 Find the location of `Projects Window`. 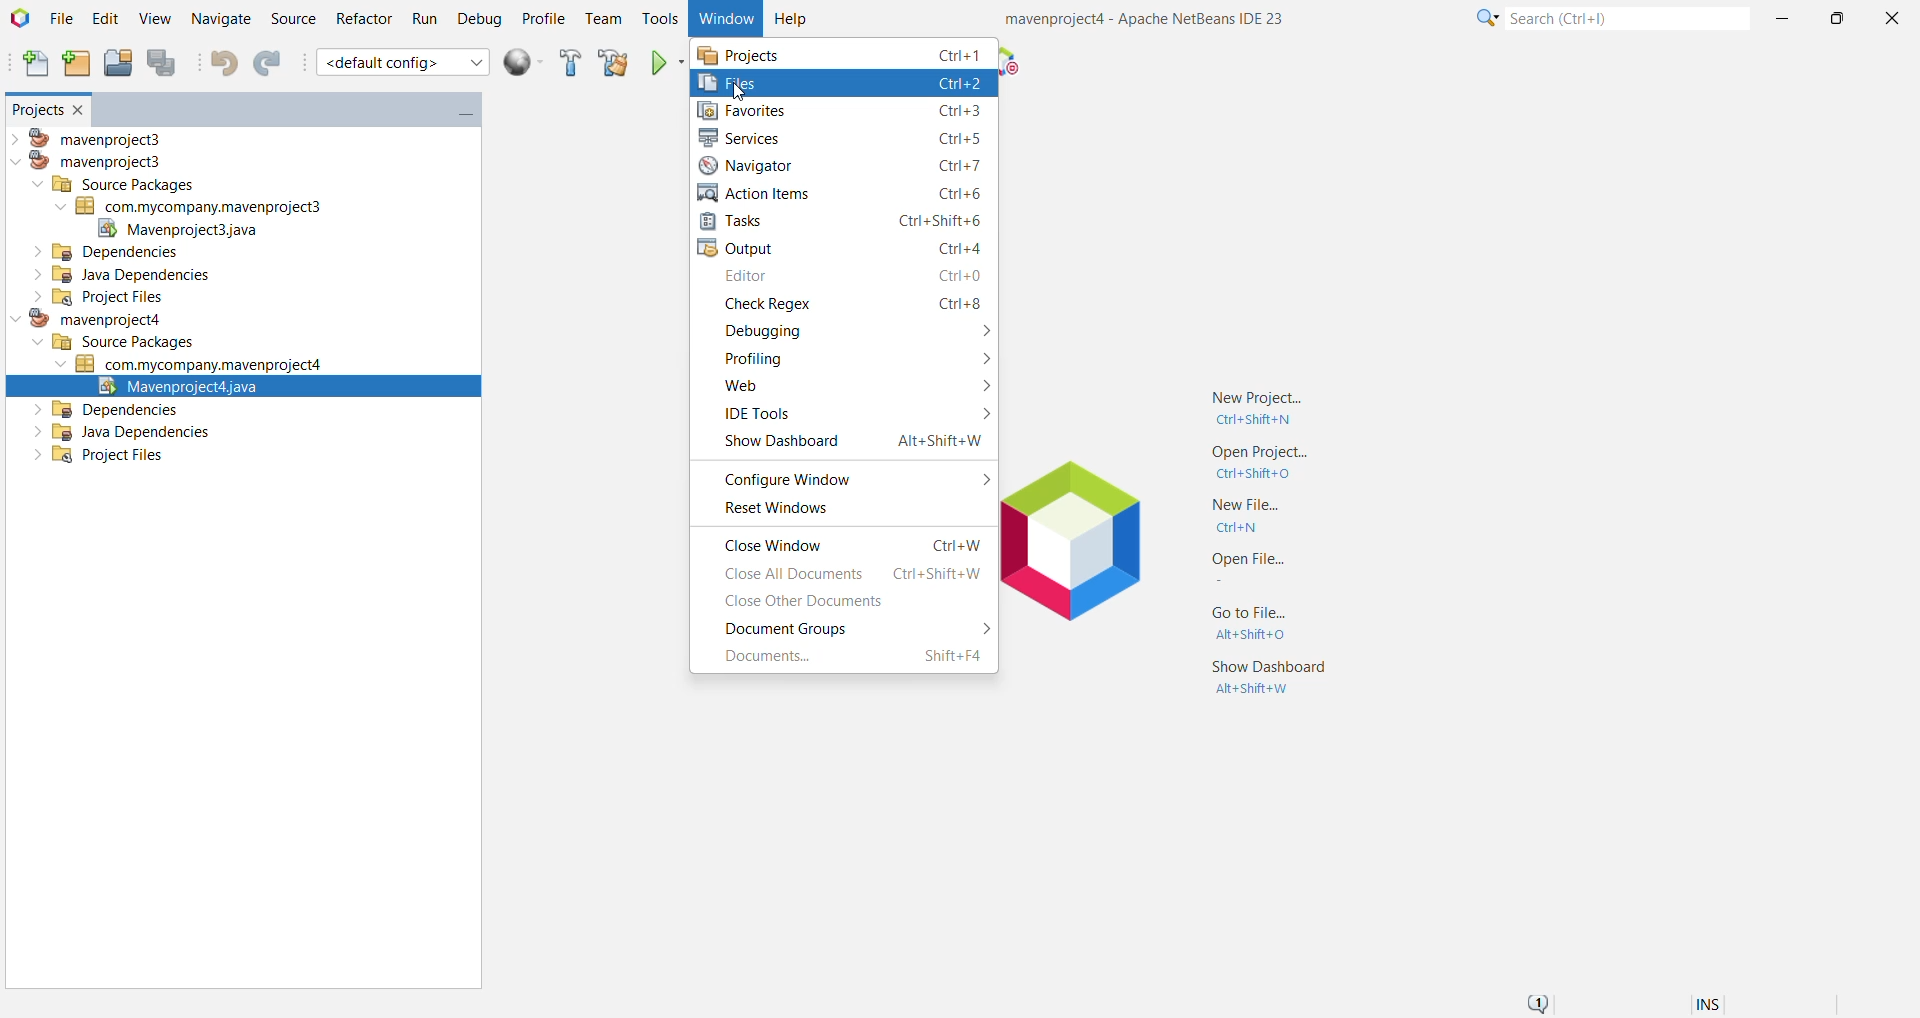

Projects Window is located at coordinates (32, 109).